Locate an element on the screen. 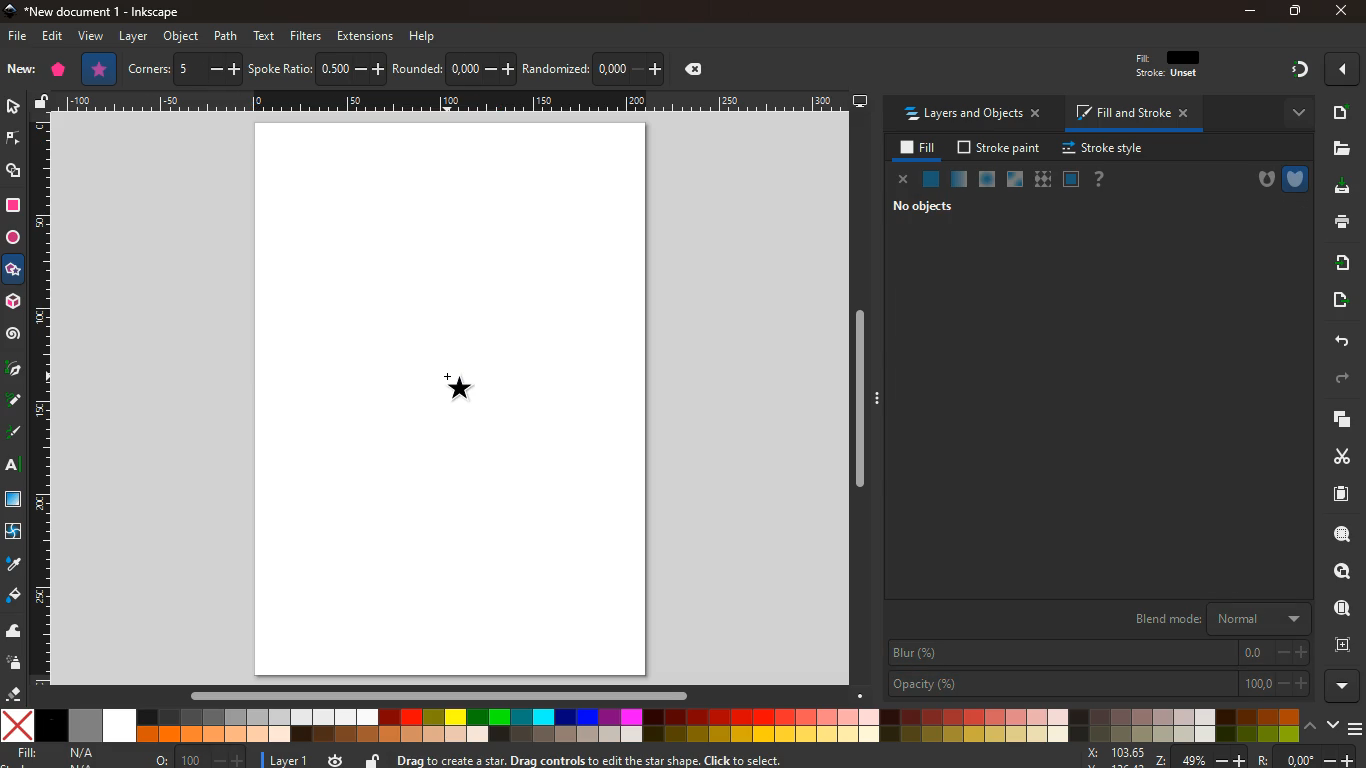 The image size is (1366, 768). path is located at coordinates (228, 36).